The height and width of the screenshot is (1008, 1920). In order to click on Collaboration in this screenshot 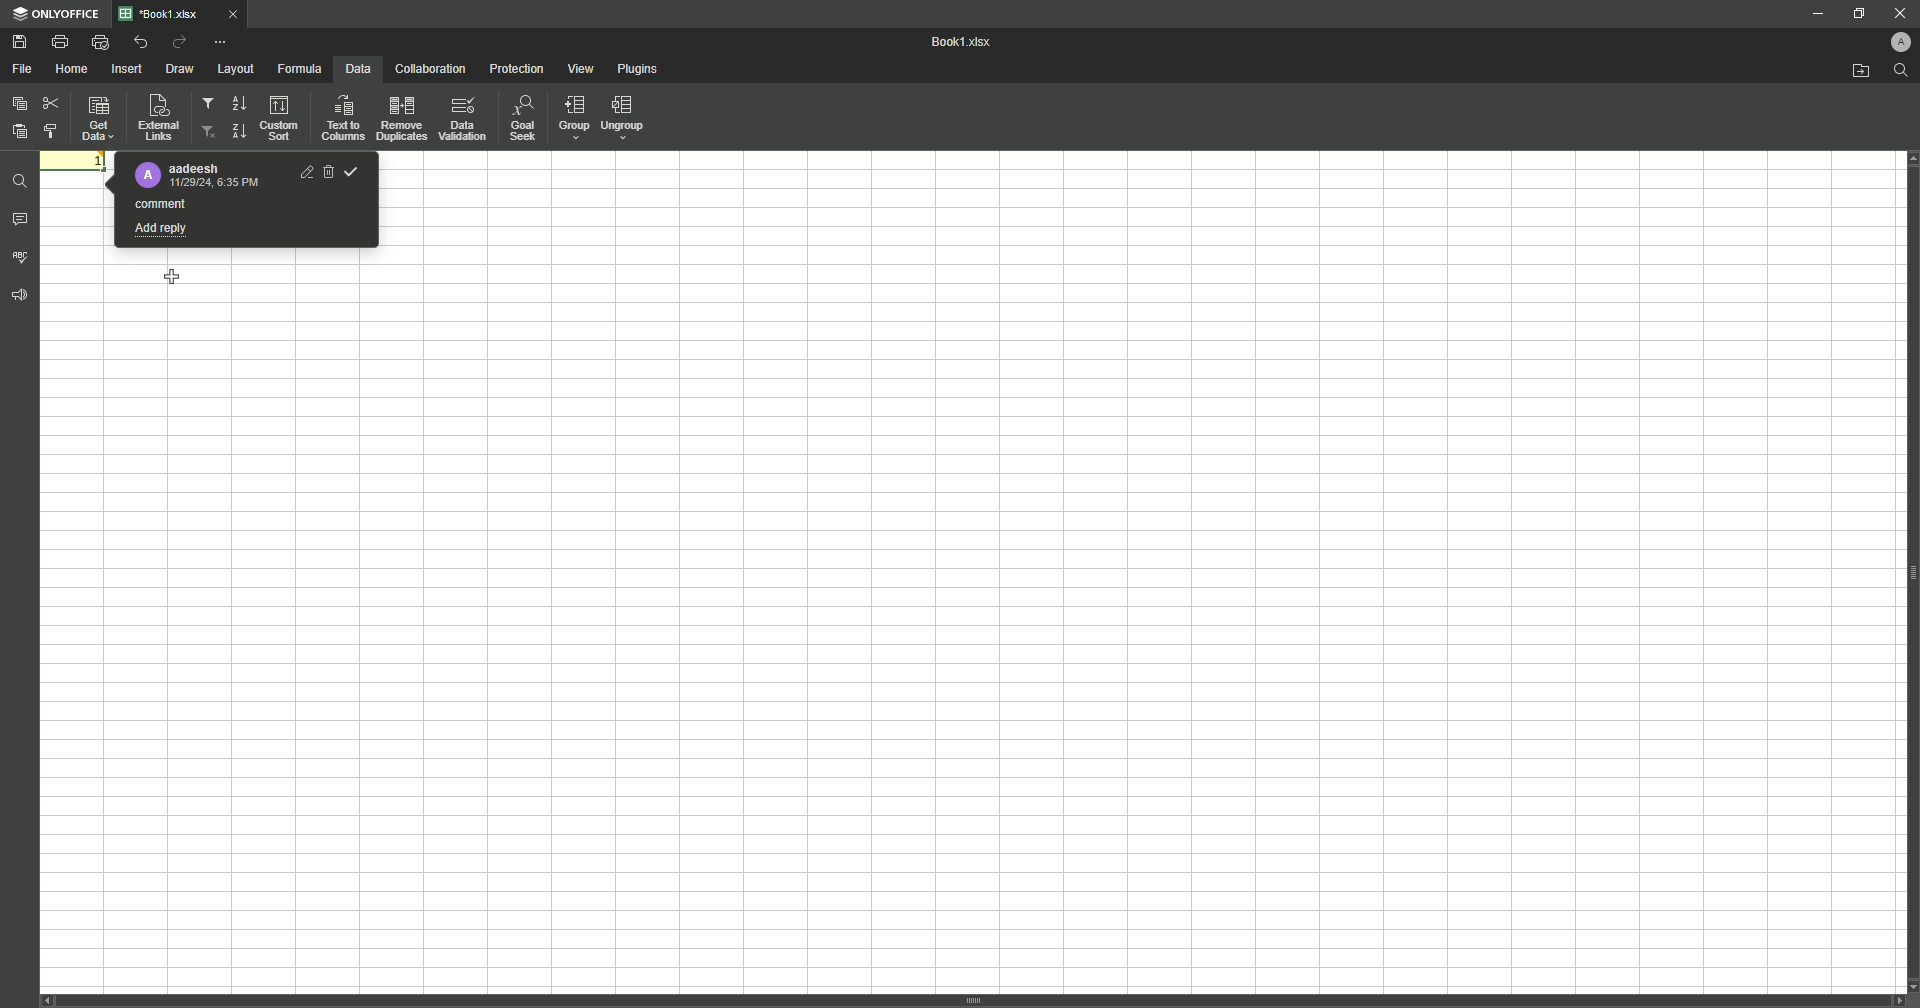, I will do `click(429, 70)`.